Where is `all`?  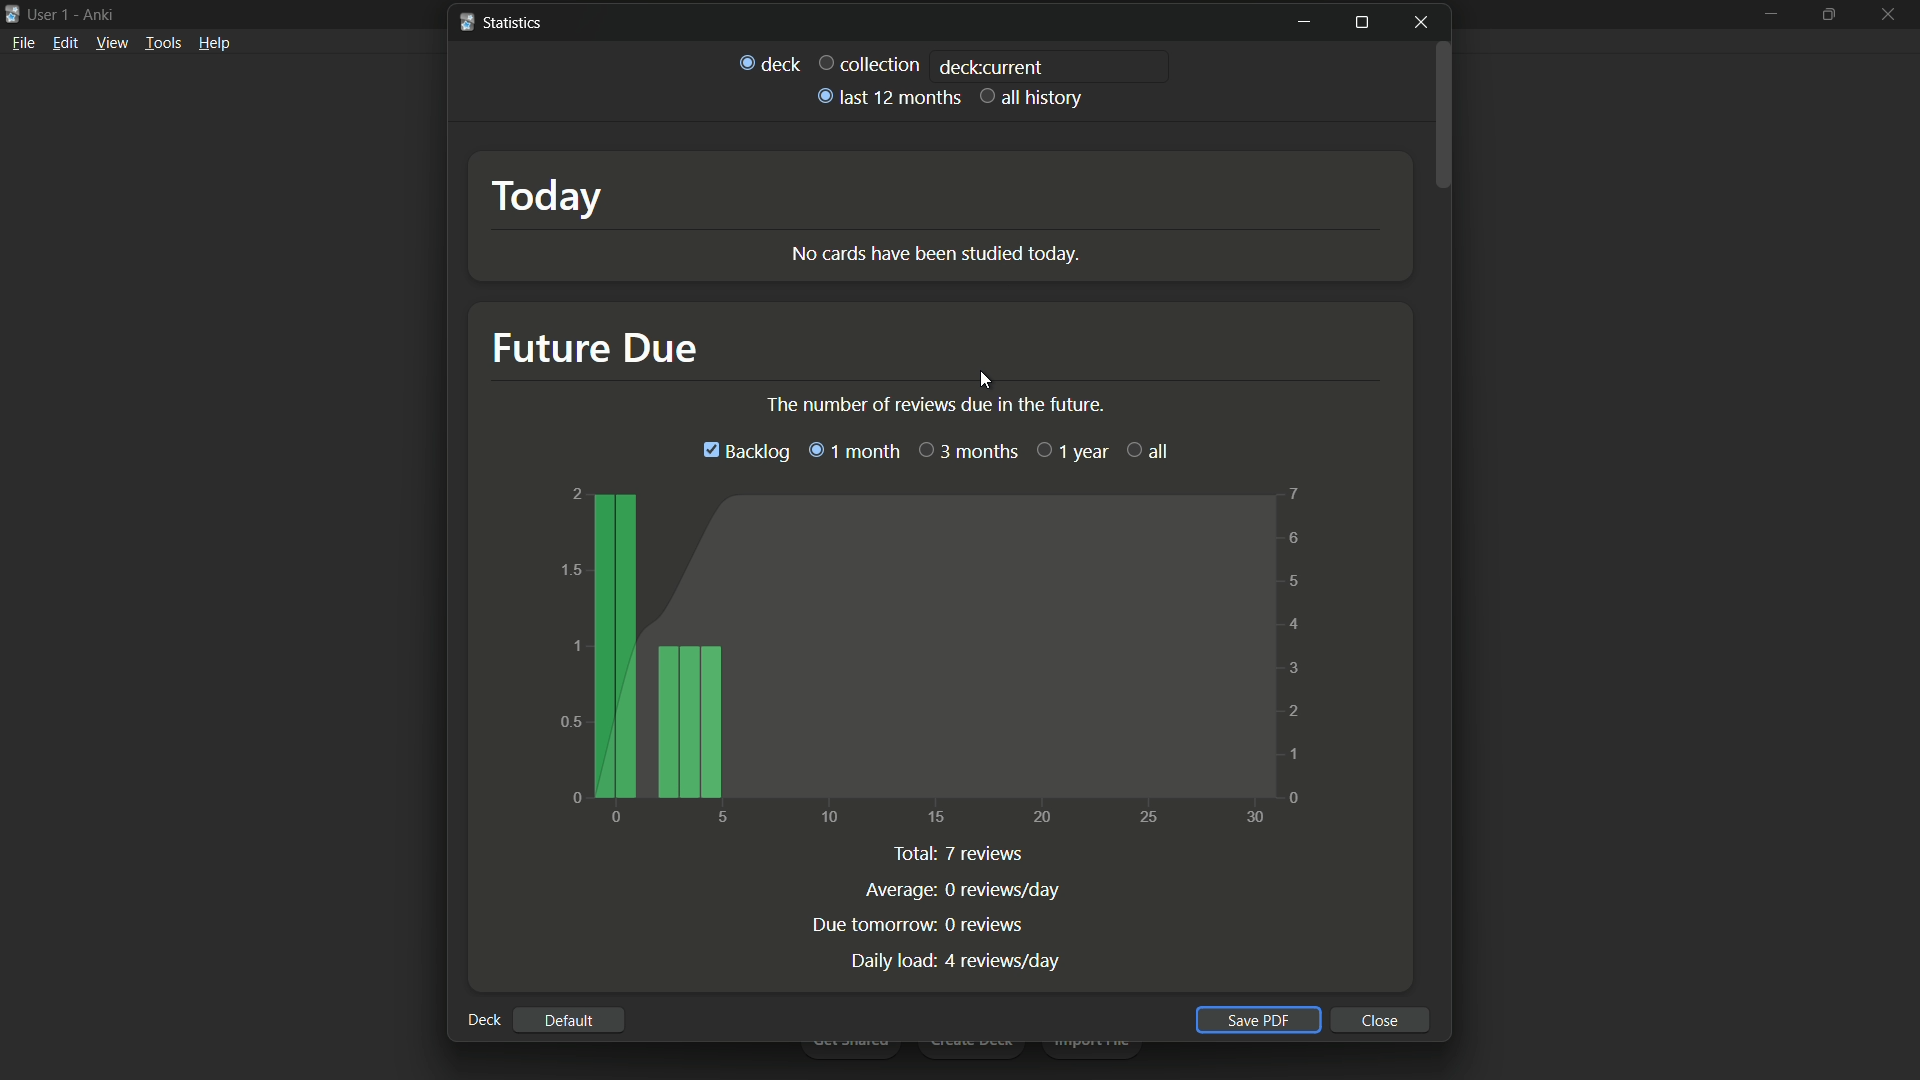
all is located at coordinates (1150, 448).